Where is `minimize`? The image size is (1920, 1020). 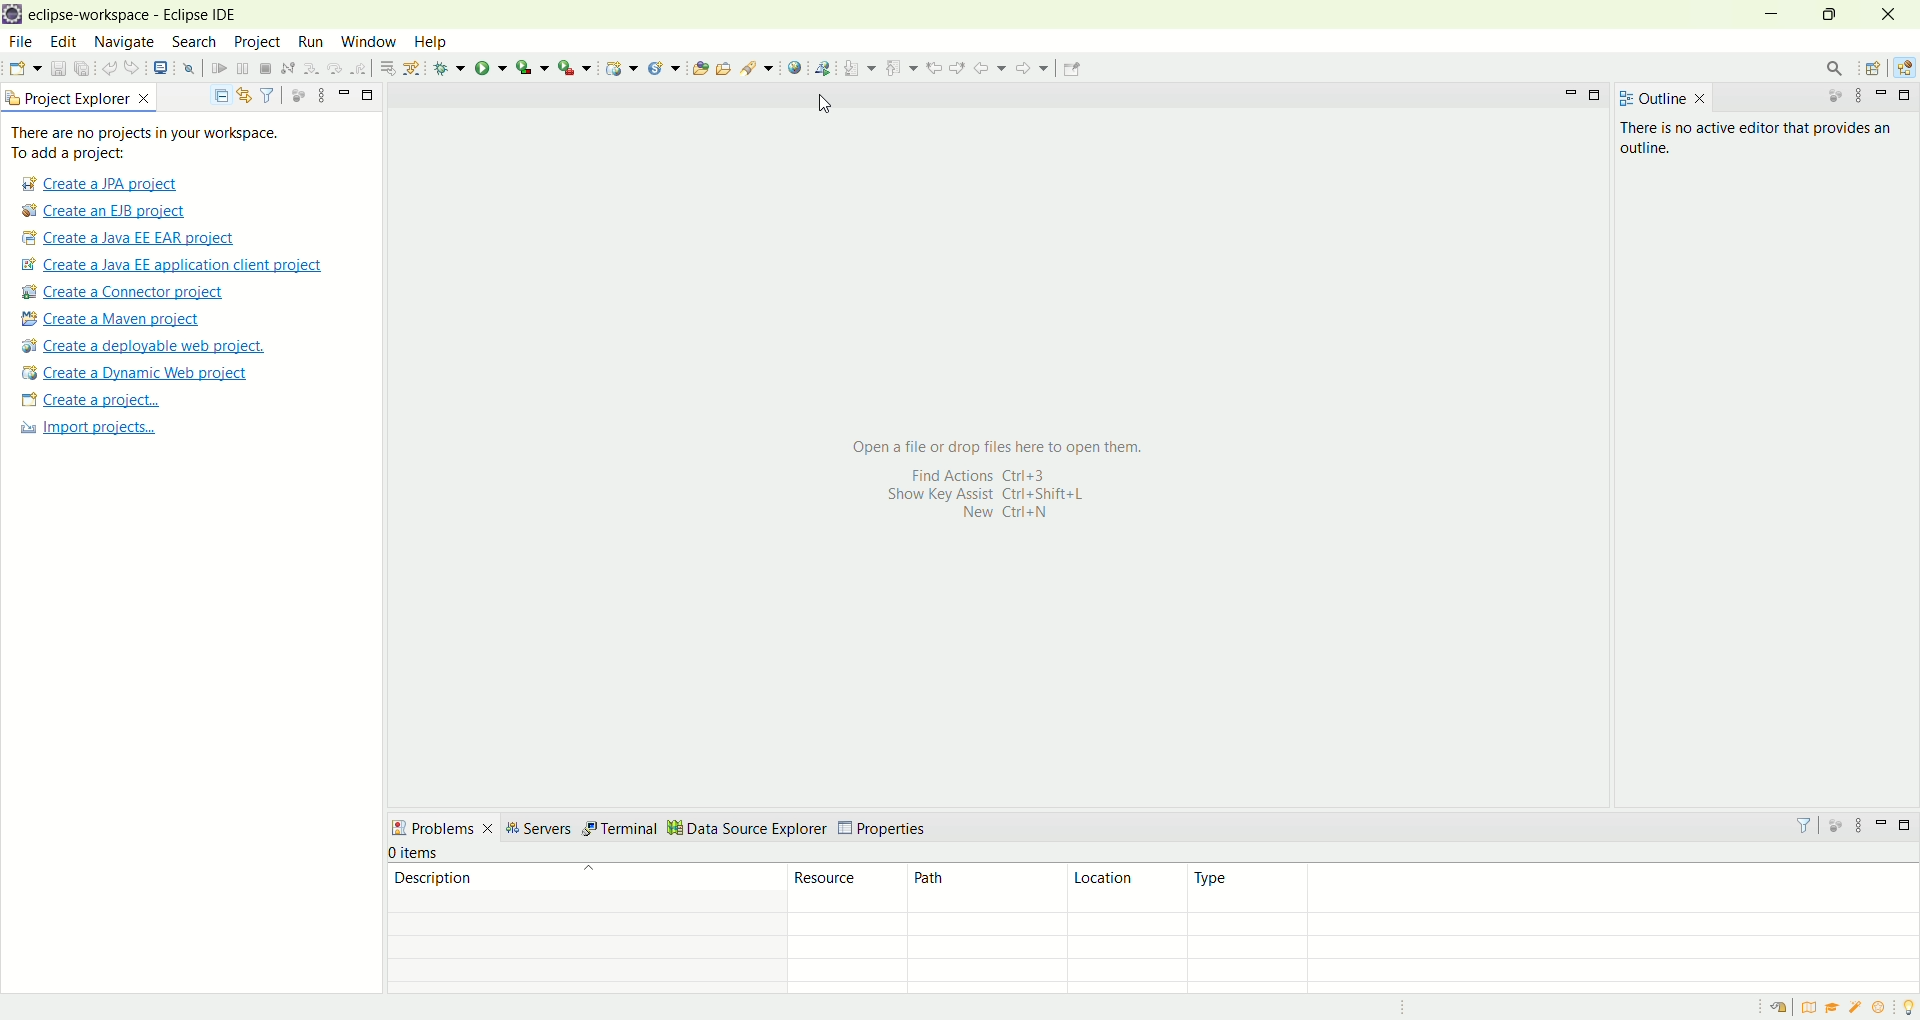 minimize is located at coordinates (1774, 15).